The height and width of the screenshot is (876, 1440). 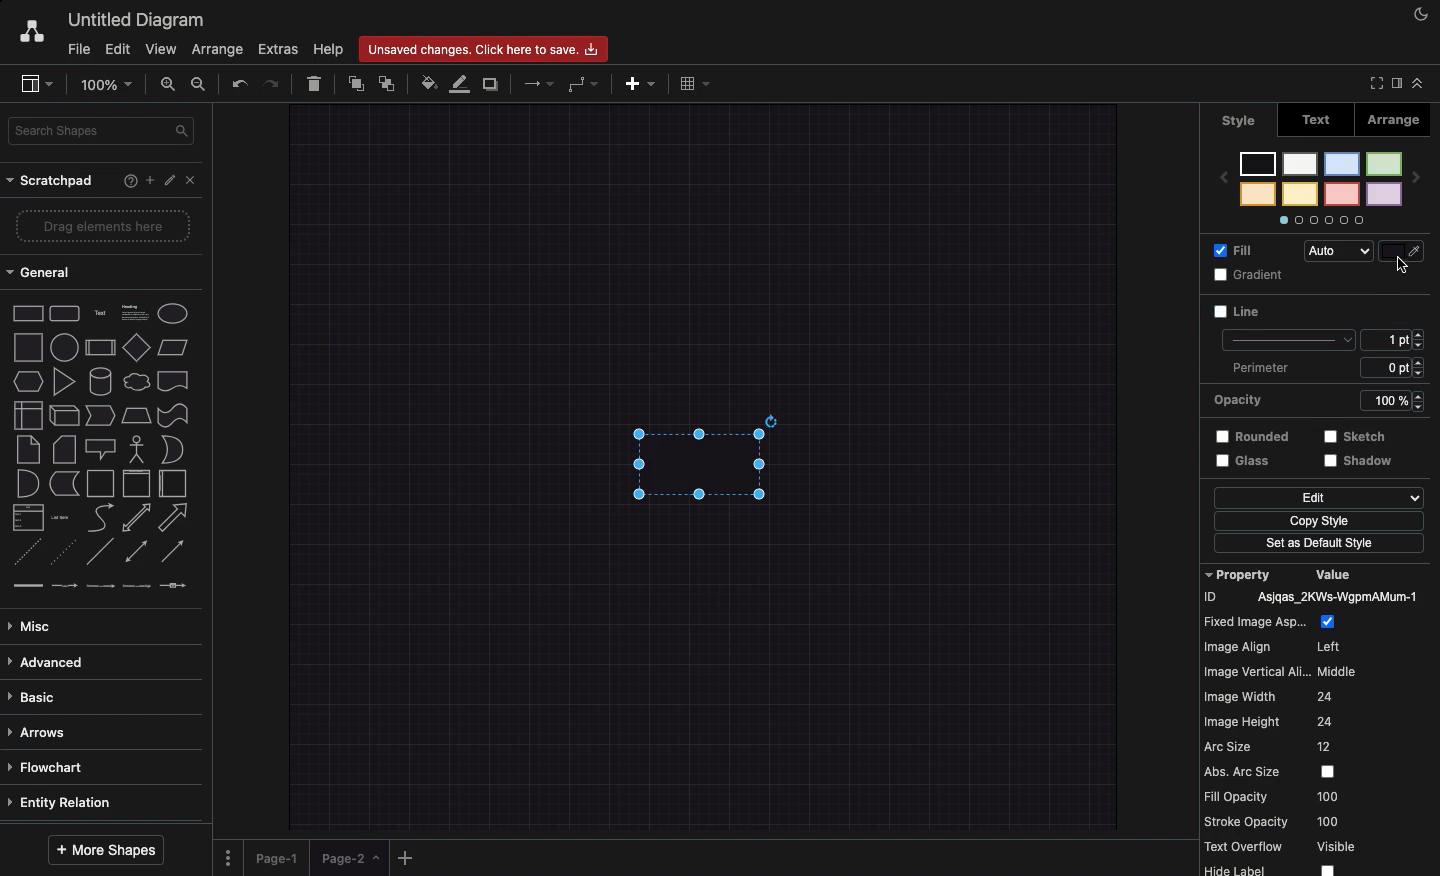 I want to click on Search shapes, so click(x=104, y=129).